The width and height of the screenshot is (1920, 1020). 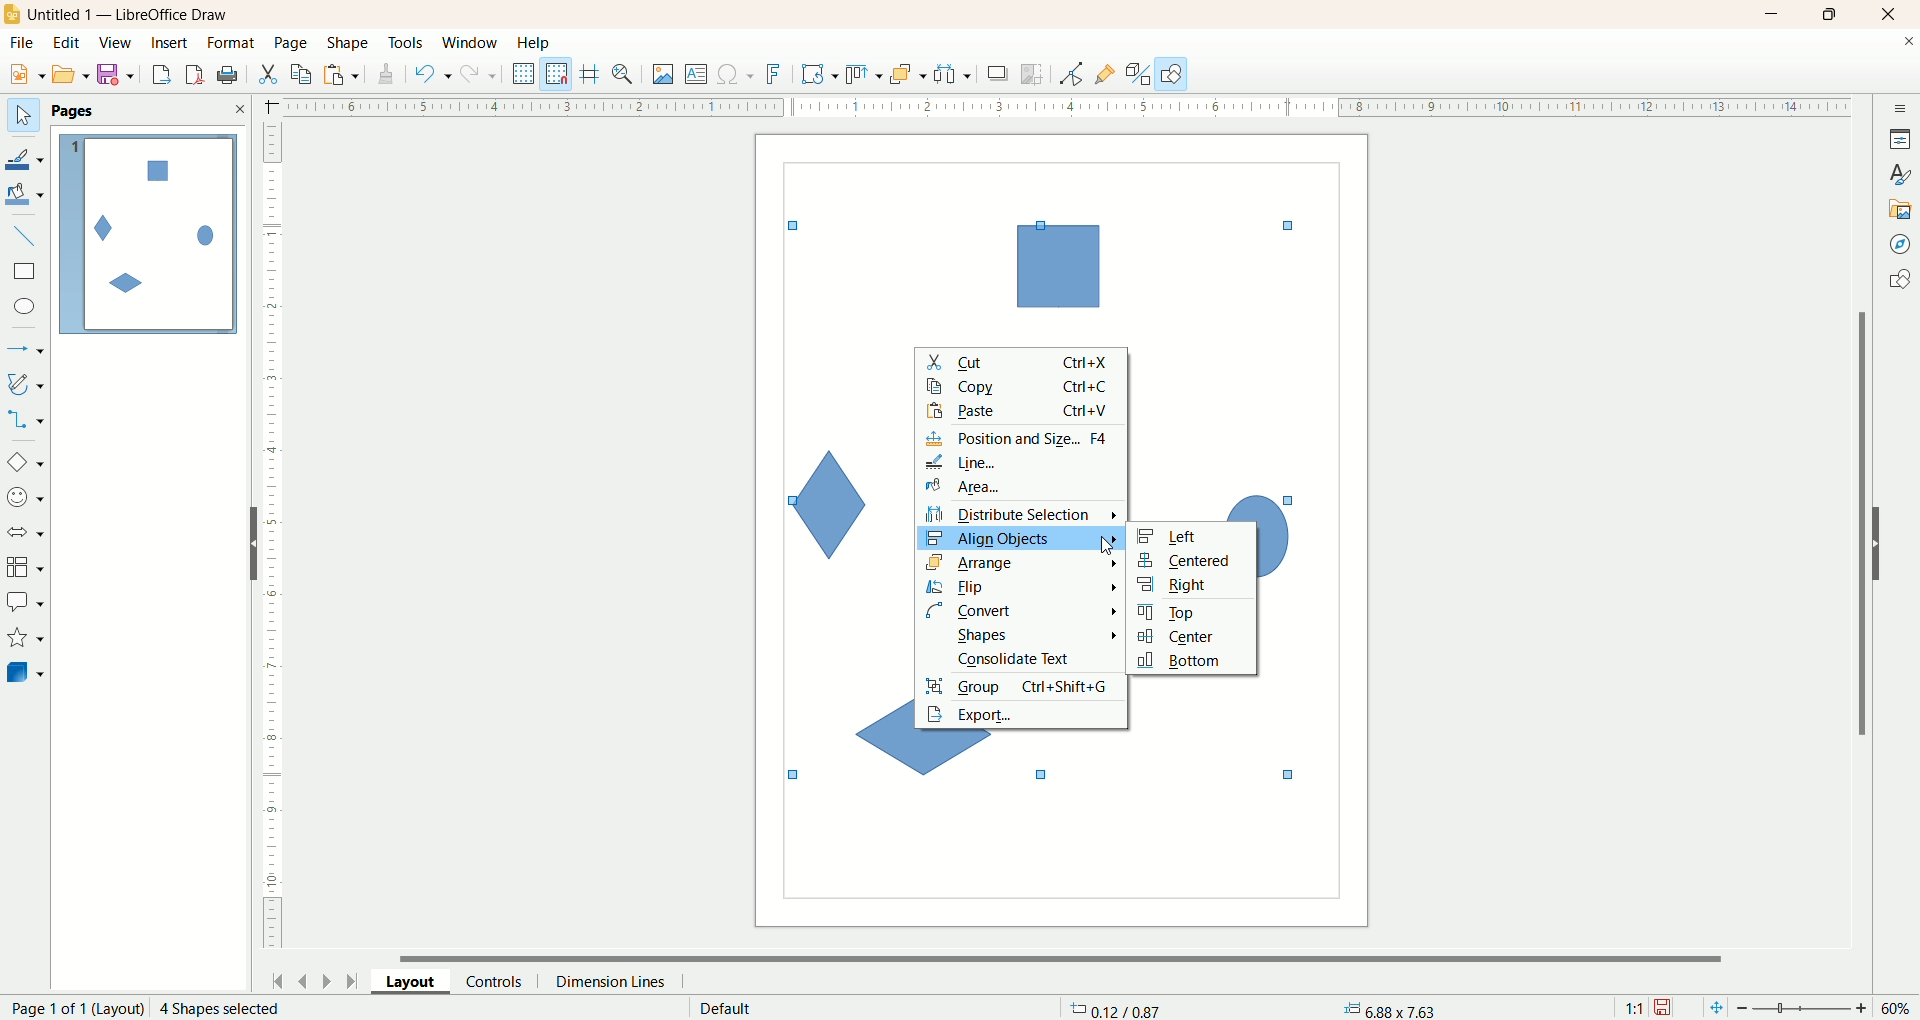 I want to click on shape, so click(x=349, y=44).